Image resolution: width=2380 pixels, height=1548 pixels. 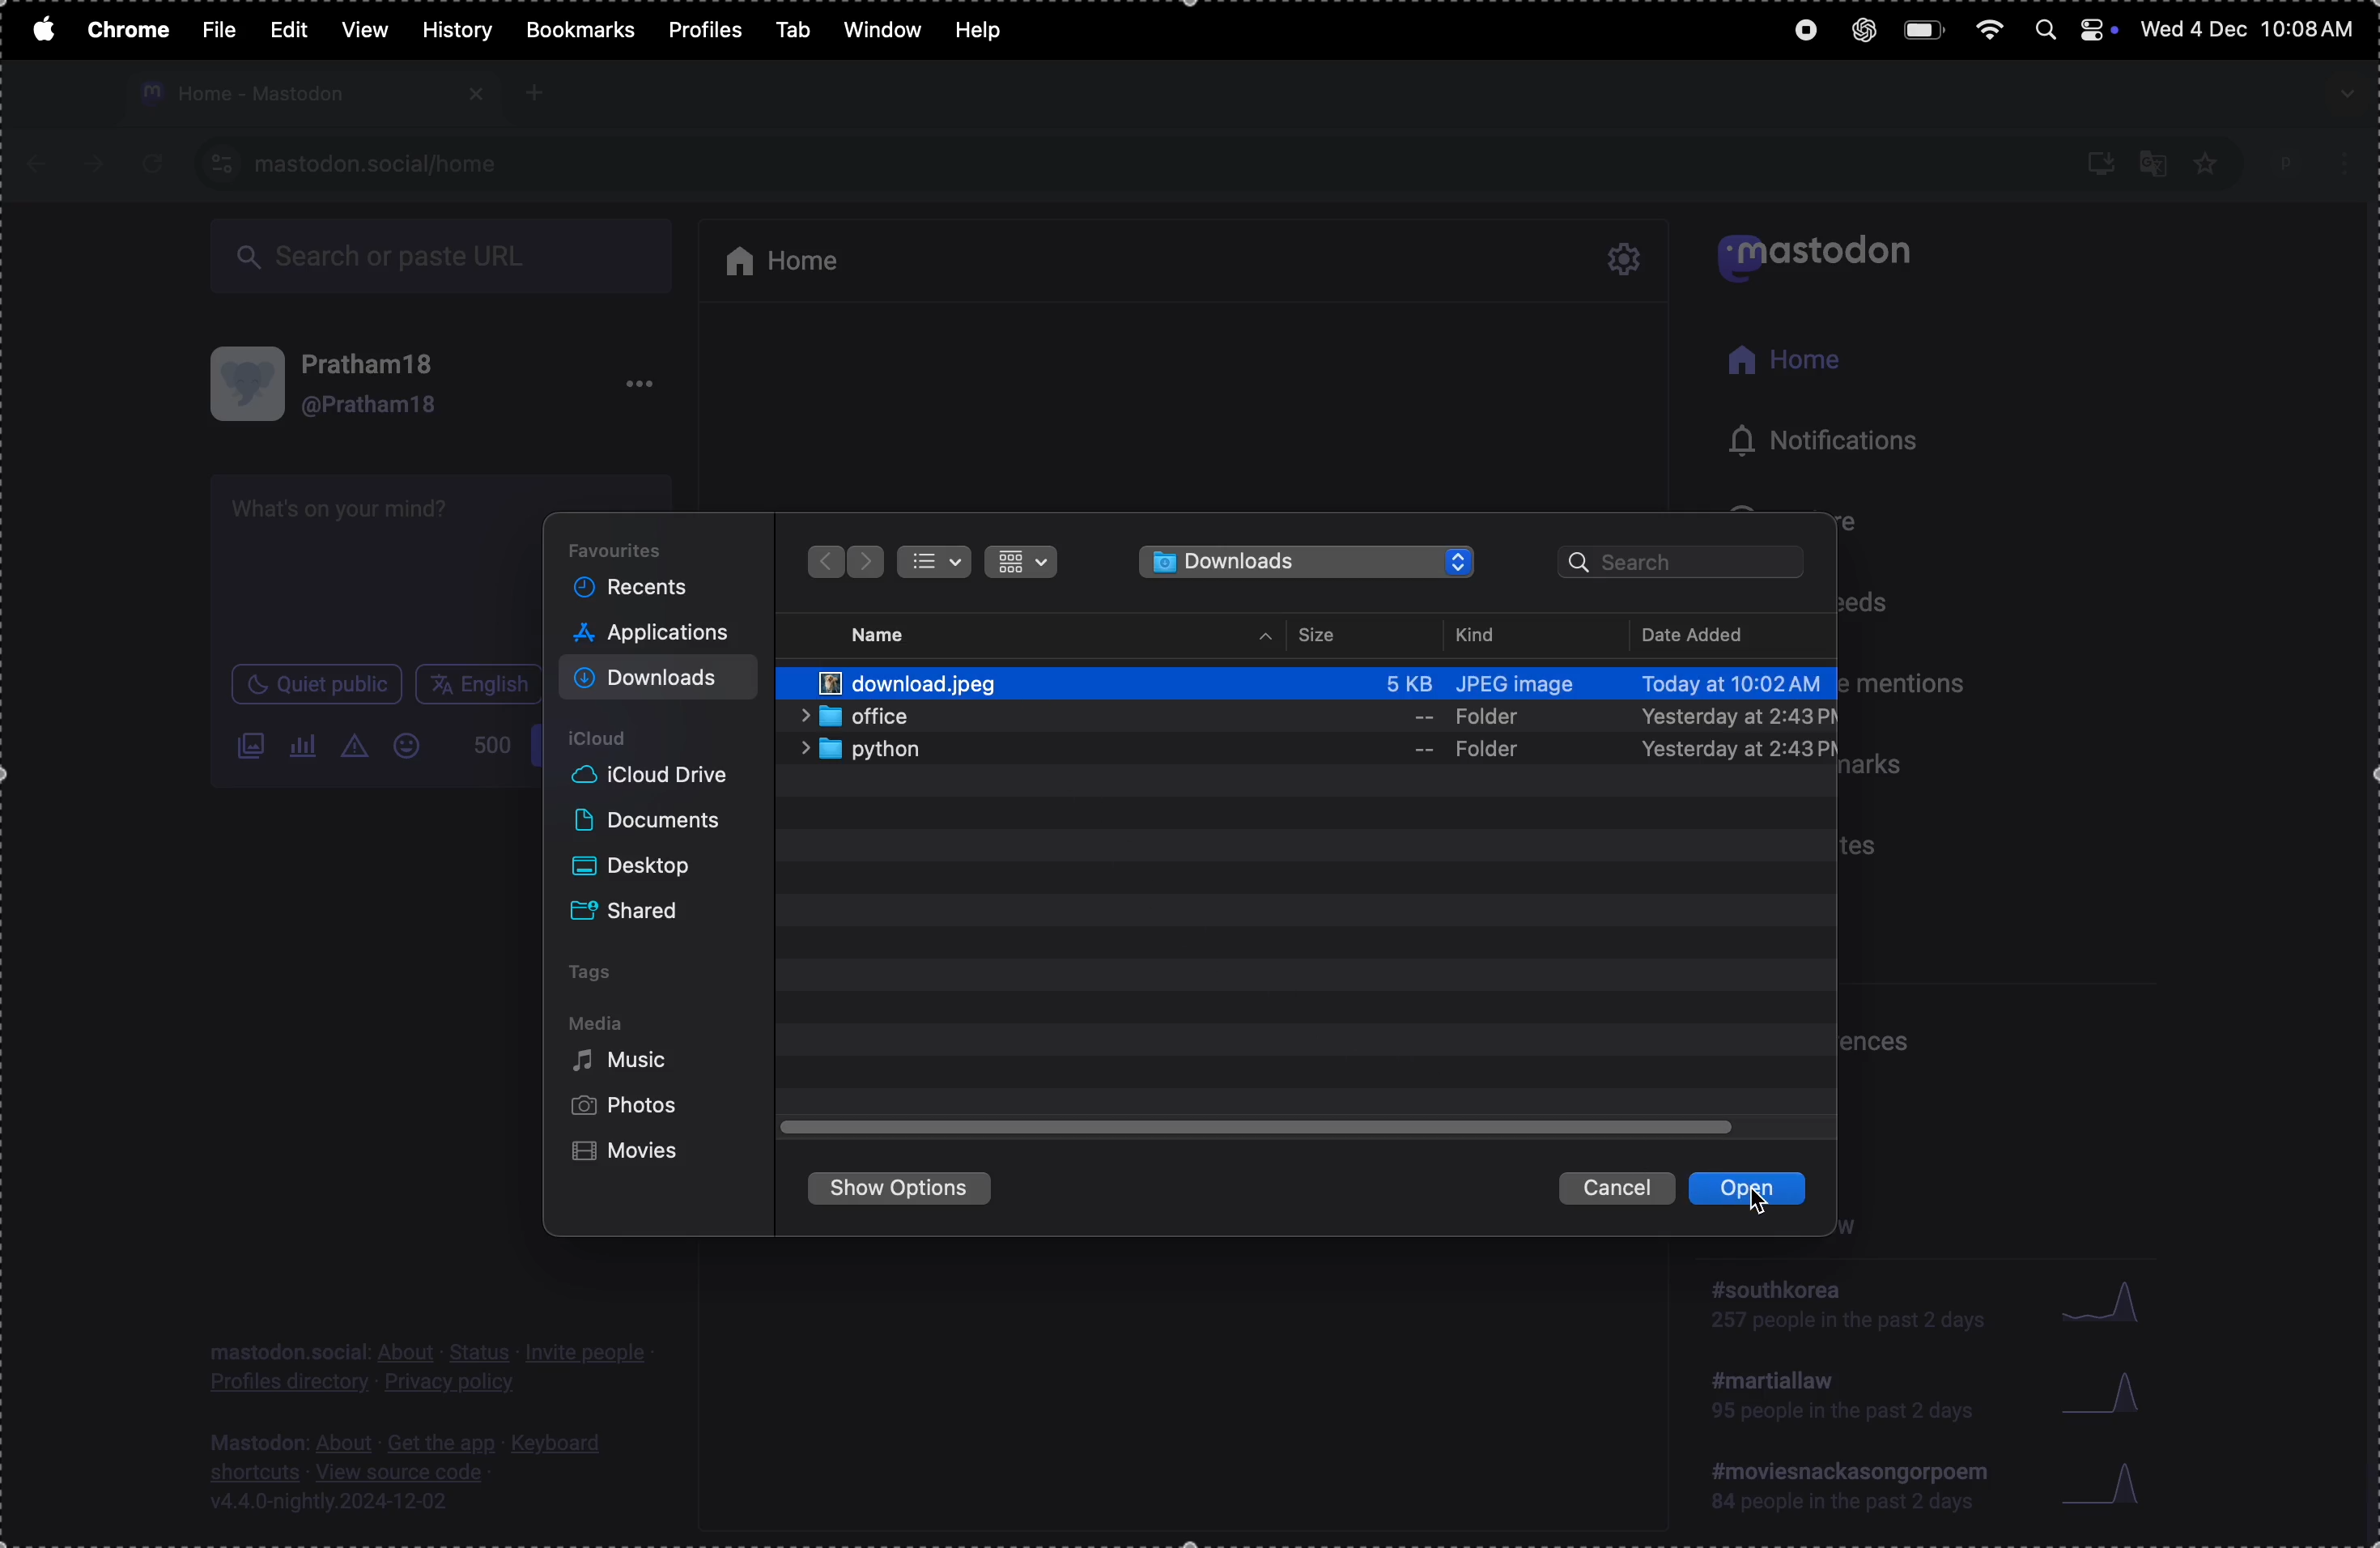 What do you see at coordinates (634, 1155) in the screenshot?
I see `movies` at bounding box center [634, 1155].